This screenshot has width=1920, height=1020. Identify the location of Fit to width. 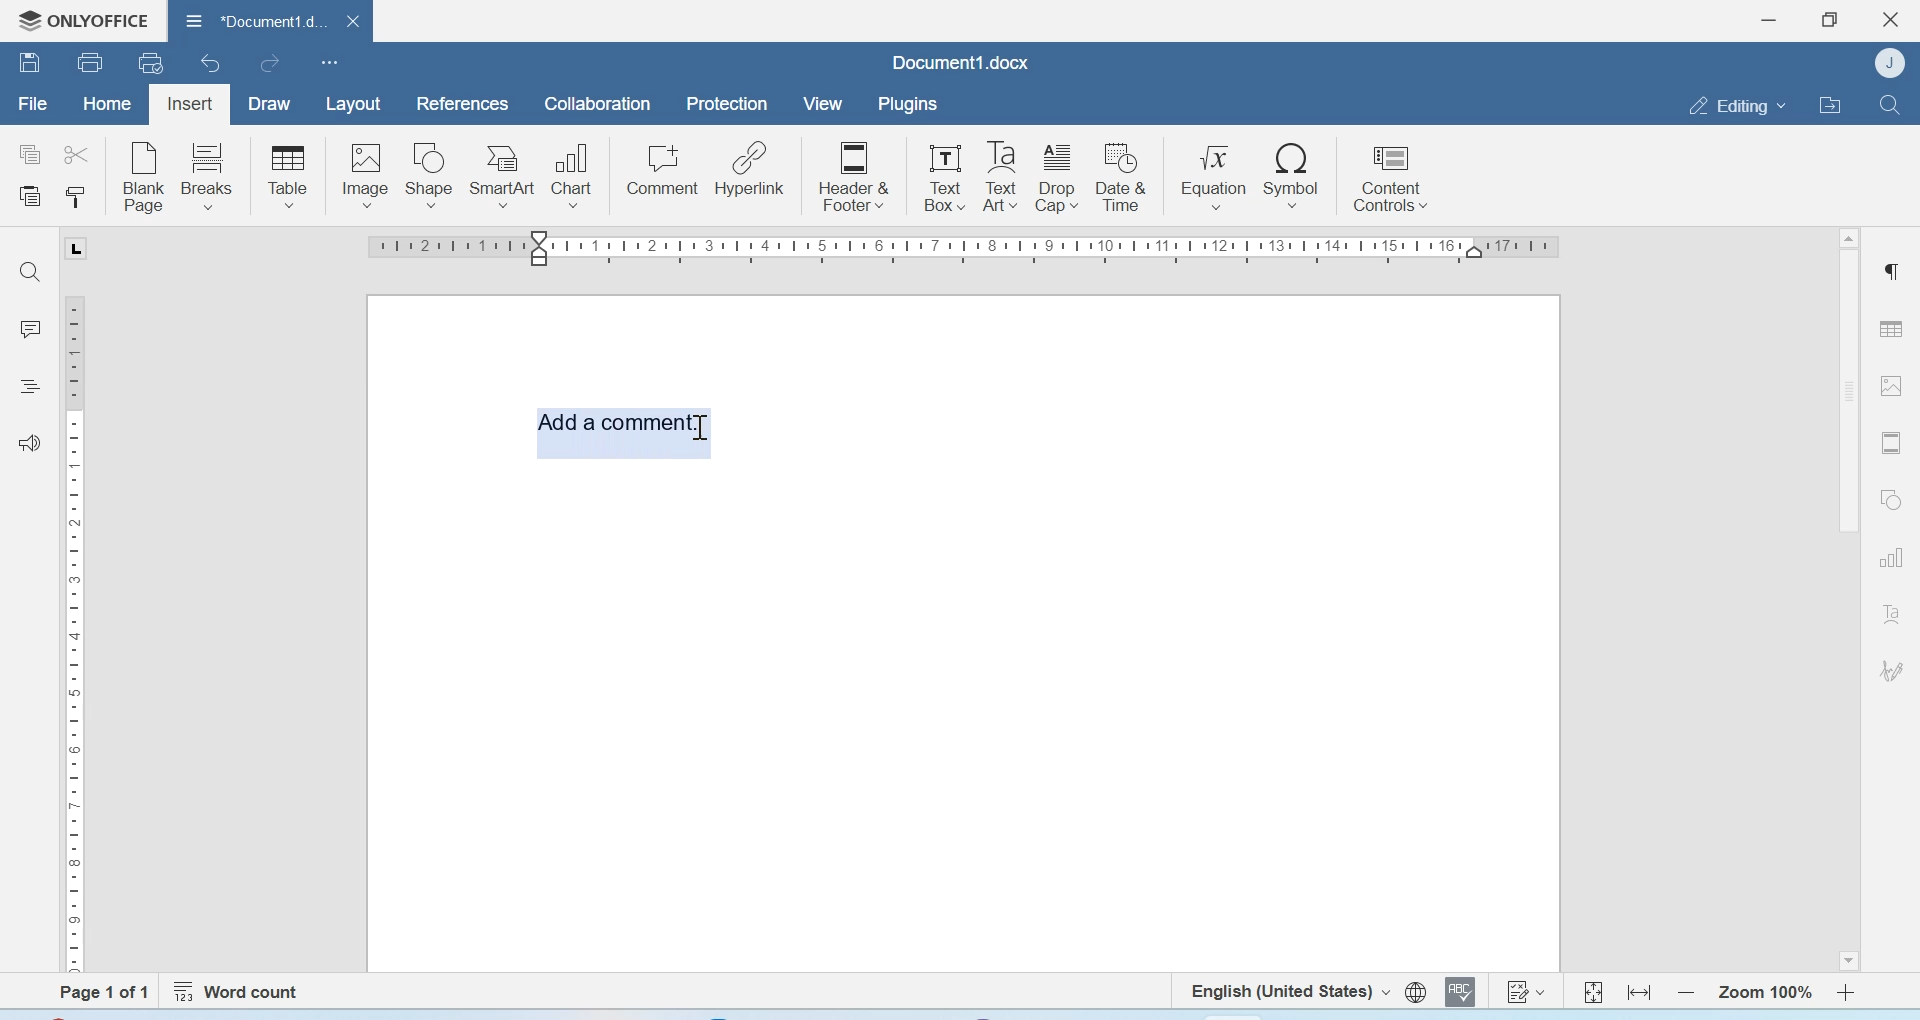
(1641, 992).